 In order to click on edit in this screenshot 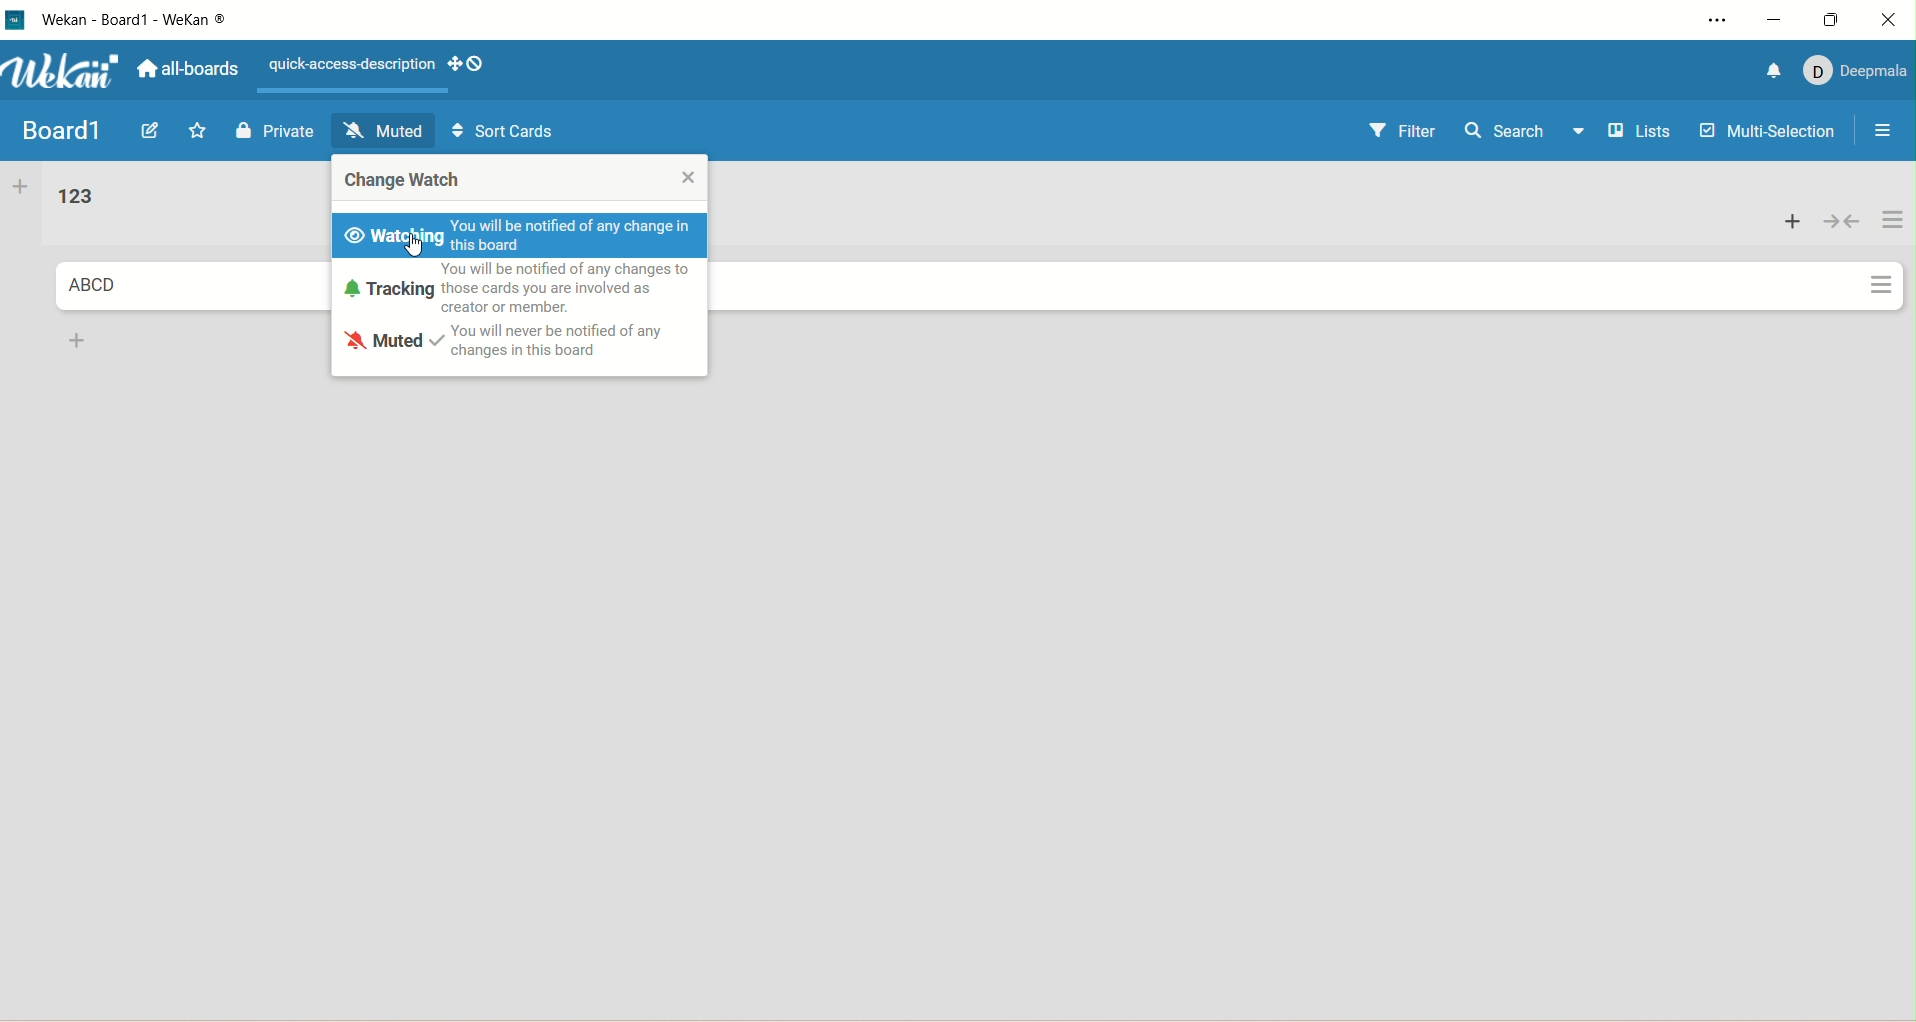, I will do `click(154, 132)`.